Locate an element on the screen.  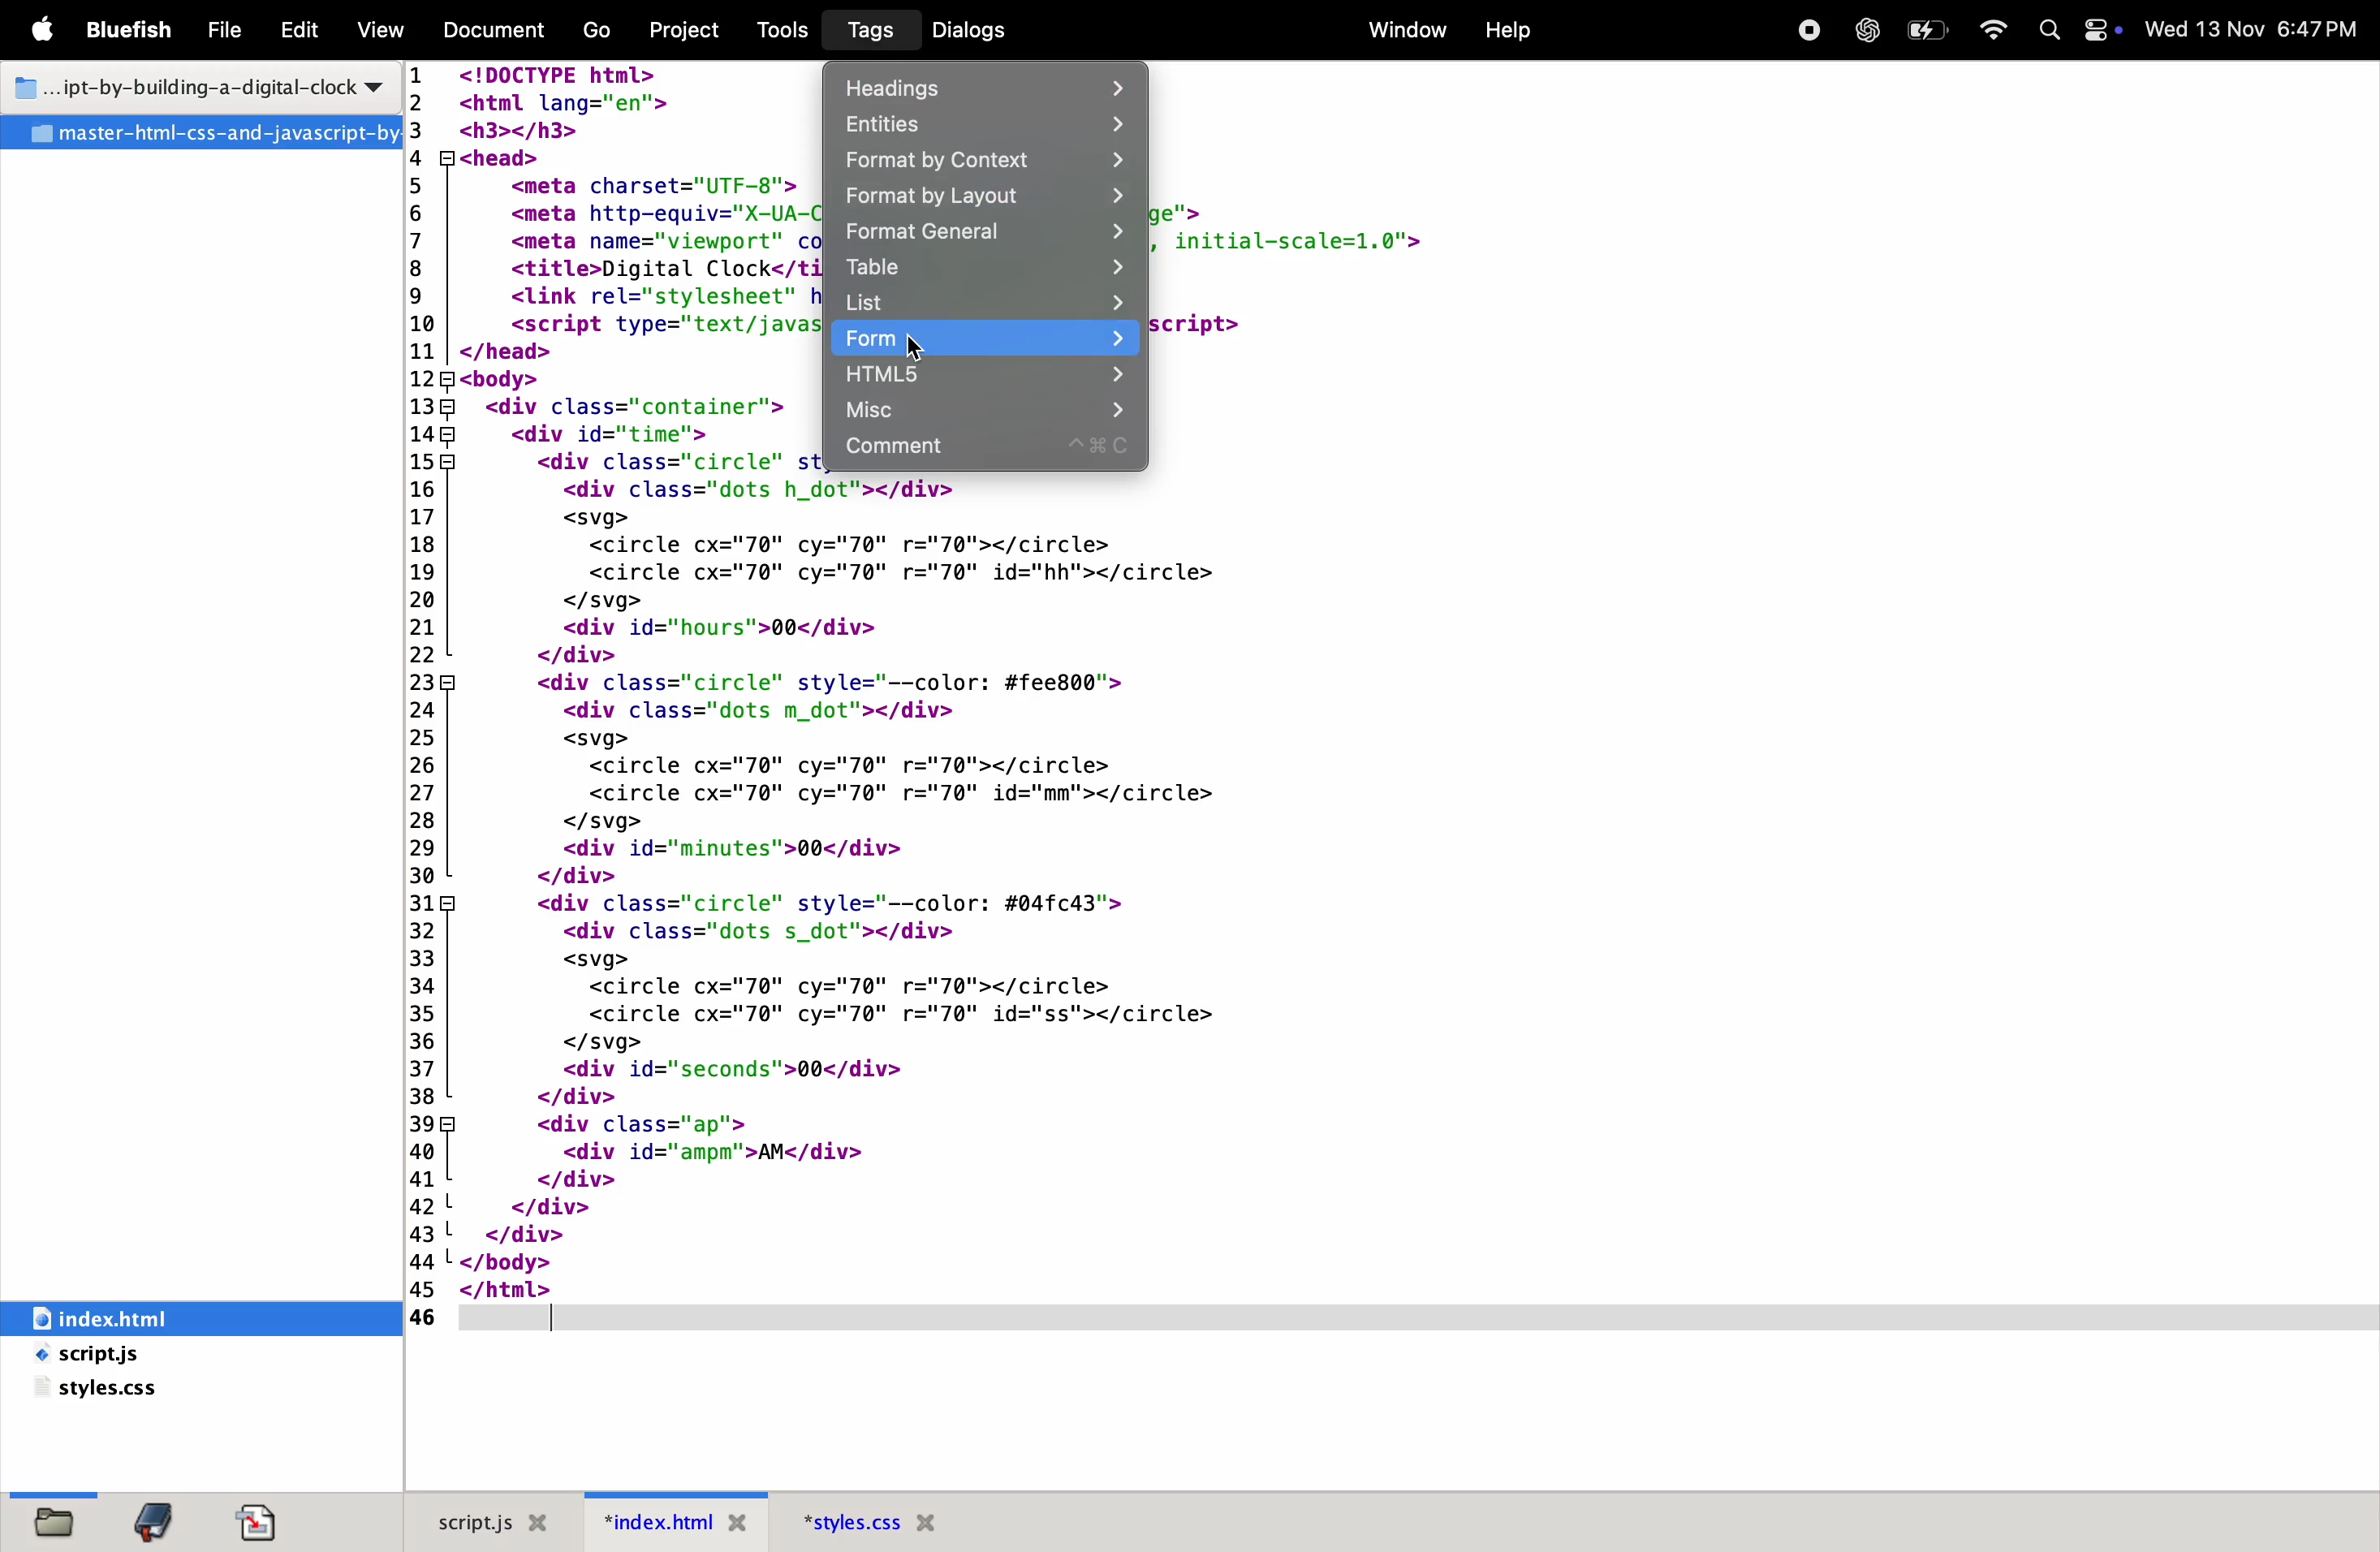
file browser is located at coordinates (54, 1515).